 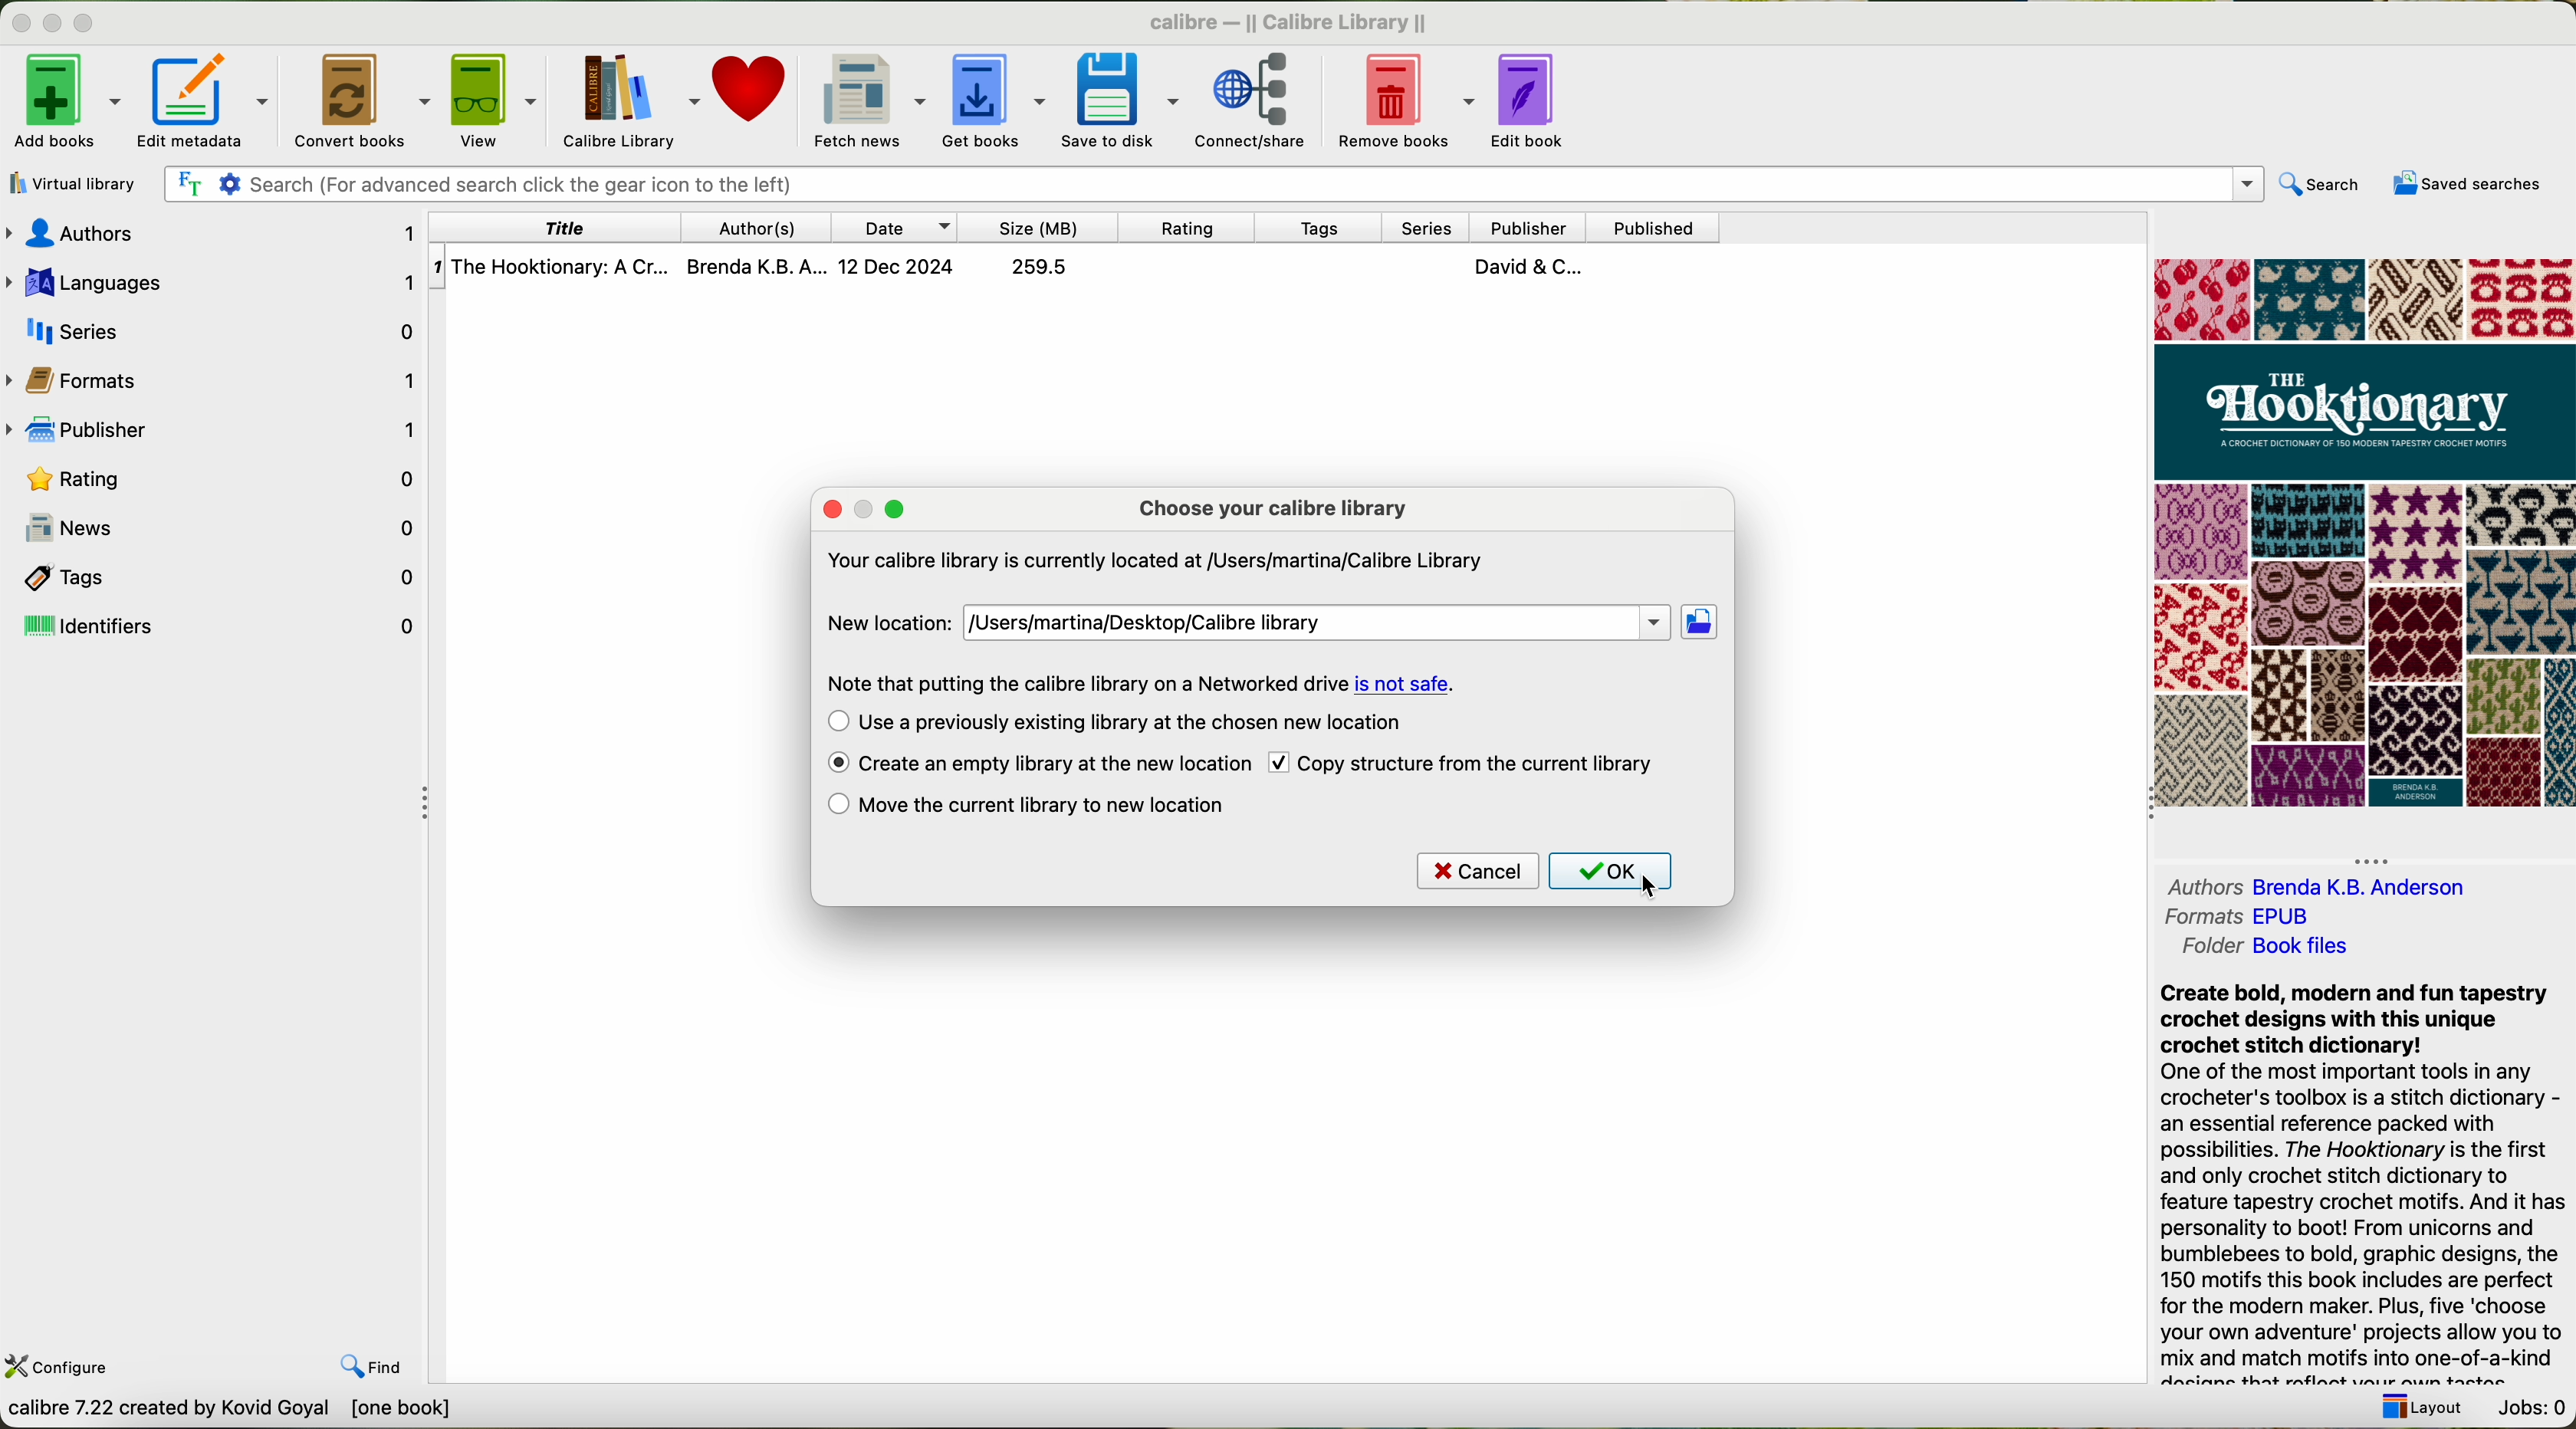 I want to click on copy structure from the current library, so click(x=1479, y=765).